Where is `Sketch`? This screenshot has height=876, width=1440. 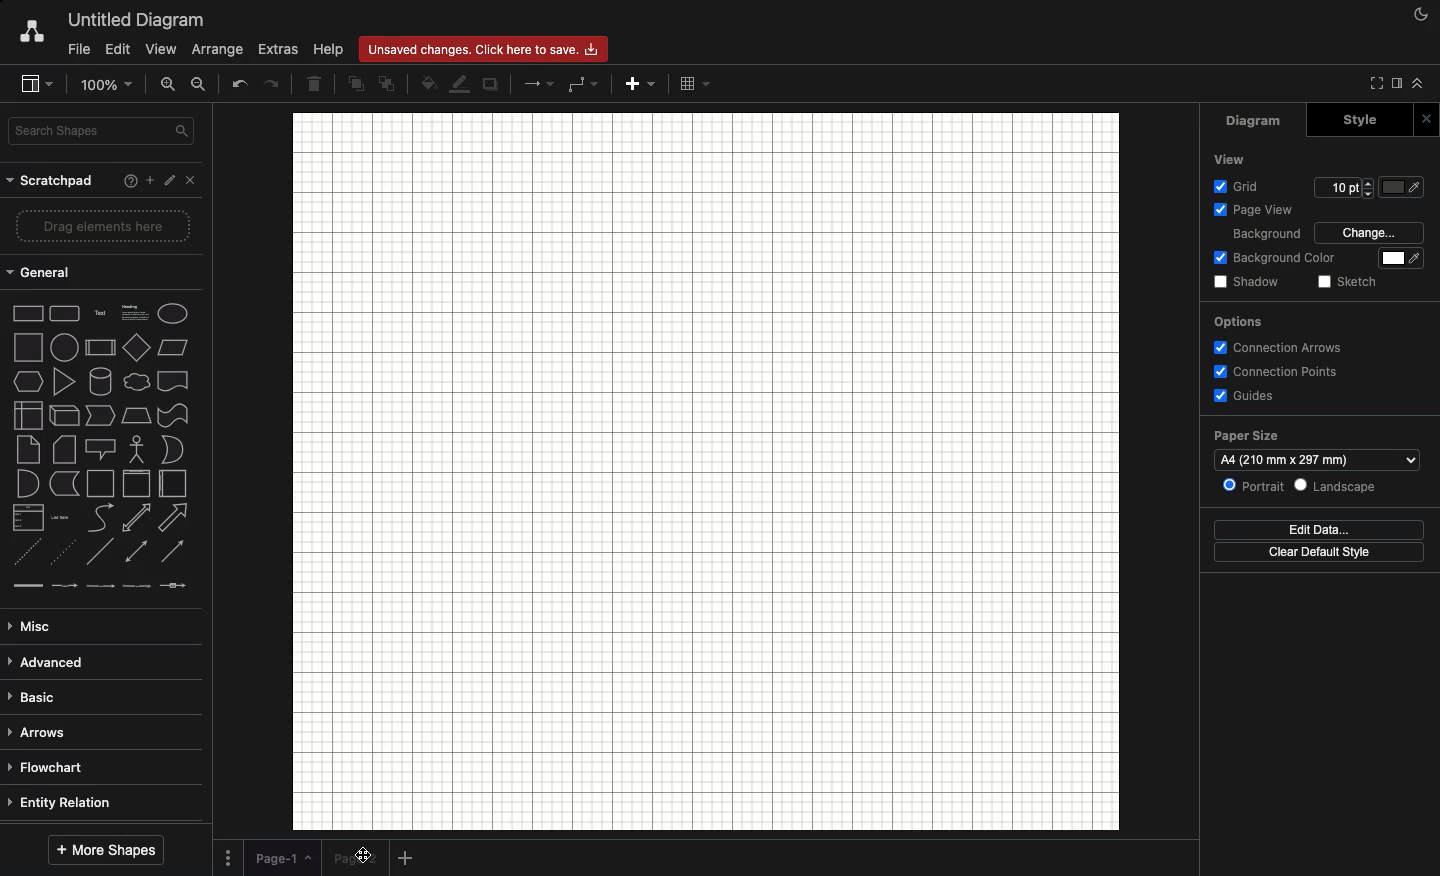 Sketch is located at coordinates (1344, 283).